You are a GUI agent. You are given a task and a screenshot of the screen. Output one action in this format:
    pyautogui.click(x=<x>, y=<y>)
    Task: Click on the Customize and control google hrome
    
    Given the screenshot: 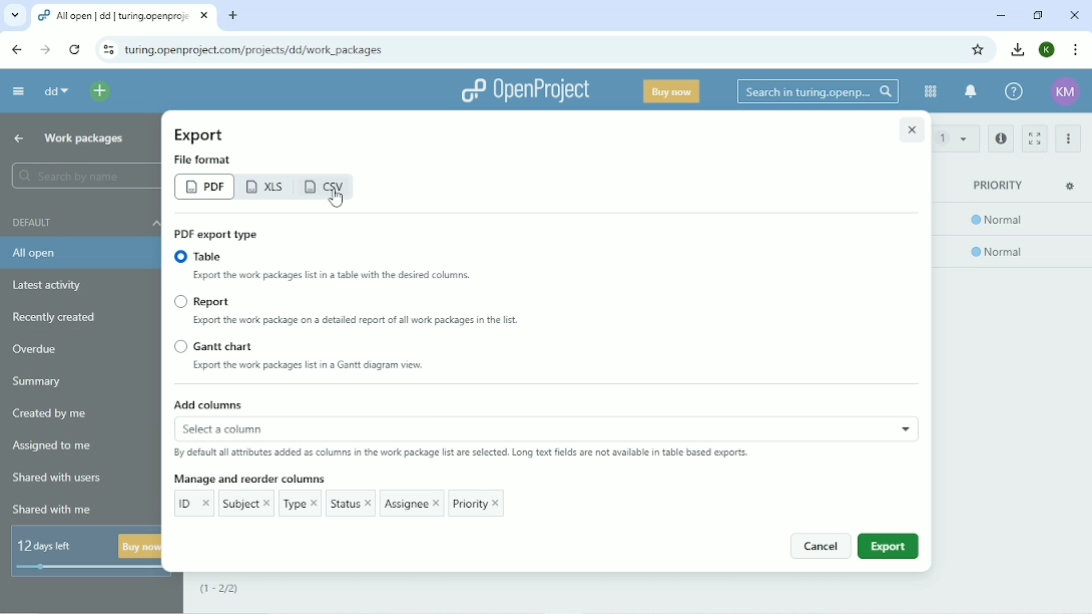 What is the action you would take?
    pyautogui.click(x=1074, y=50)
    